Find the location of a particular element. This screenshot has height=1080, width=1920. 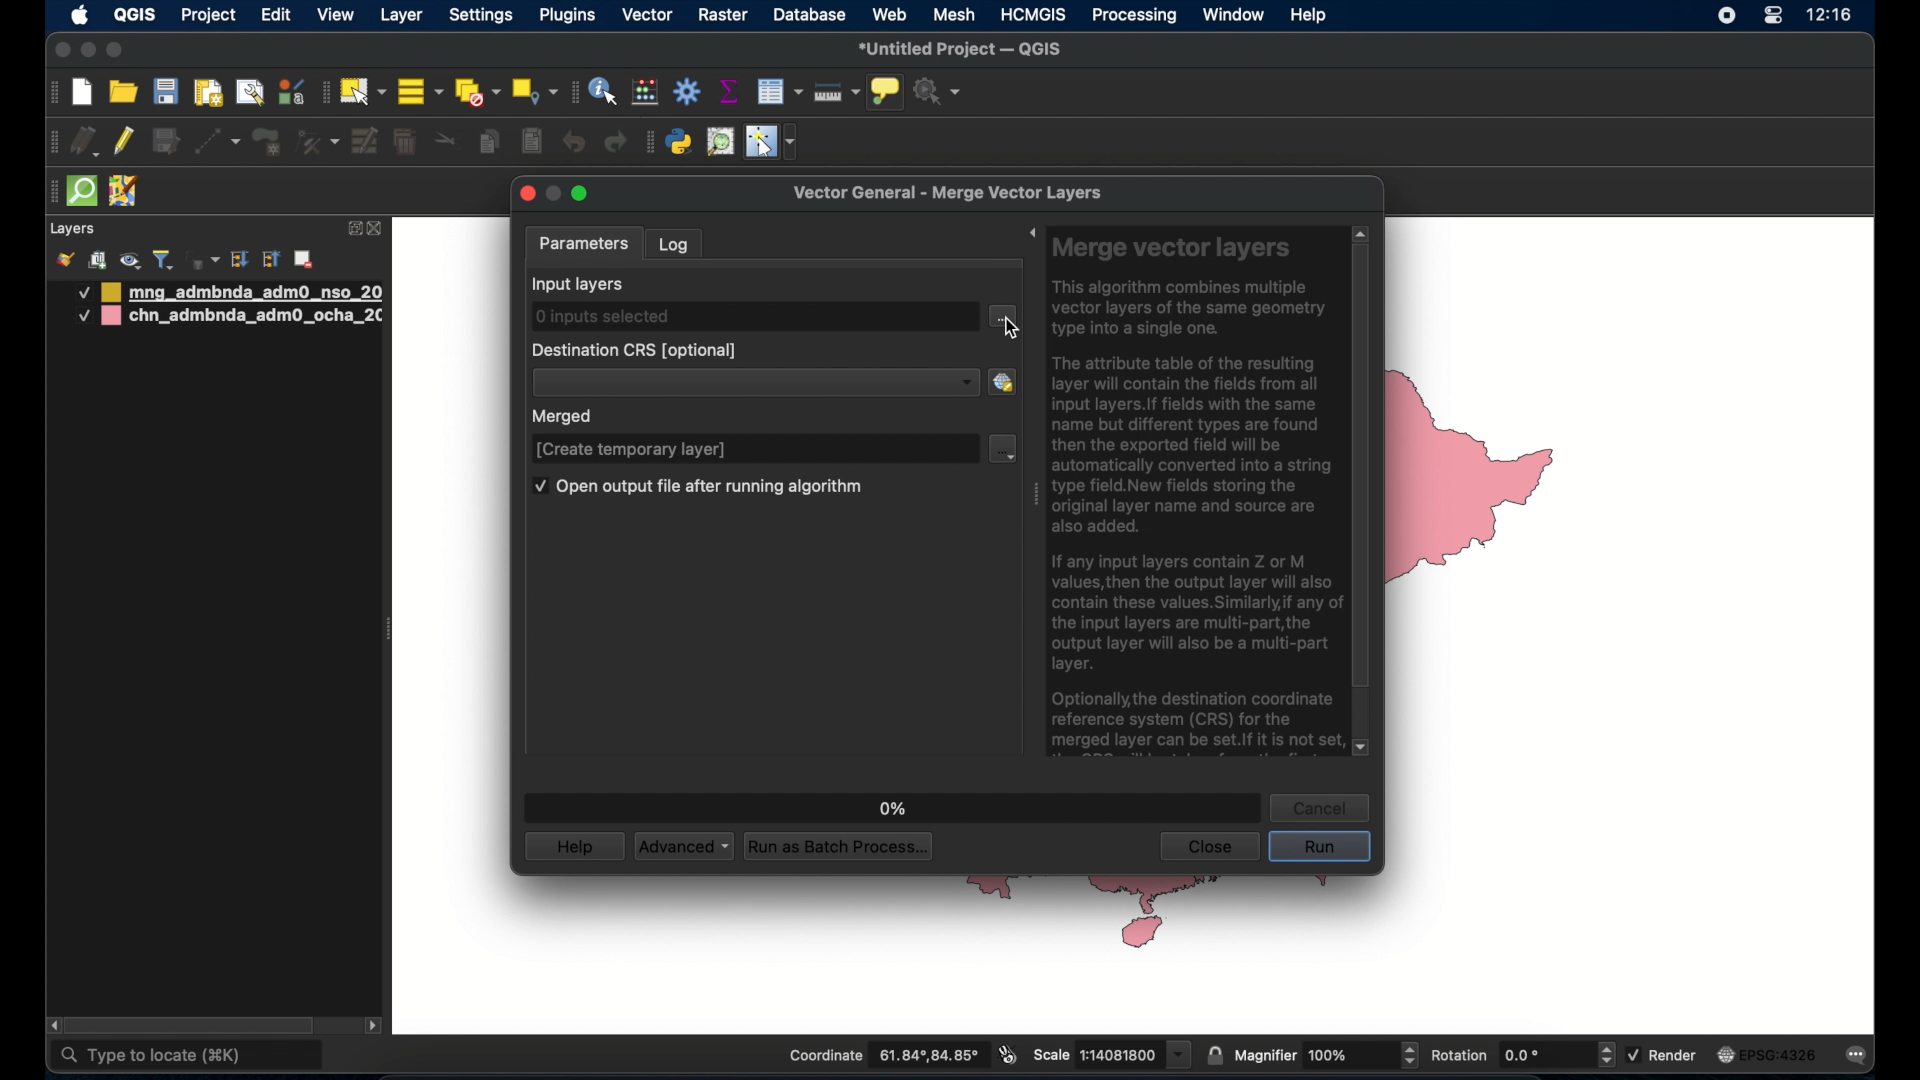

manage map theme is located at coordinates (129, 261).